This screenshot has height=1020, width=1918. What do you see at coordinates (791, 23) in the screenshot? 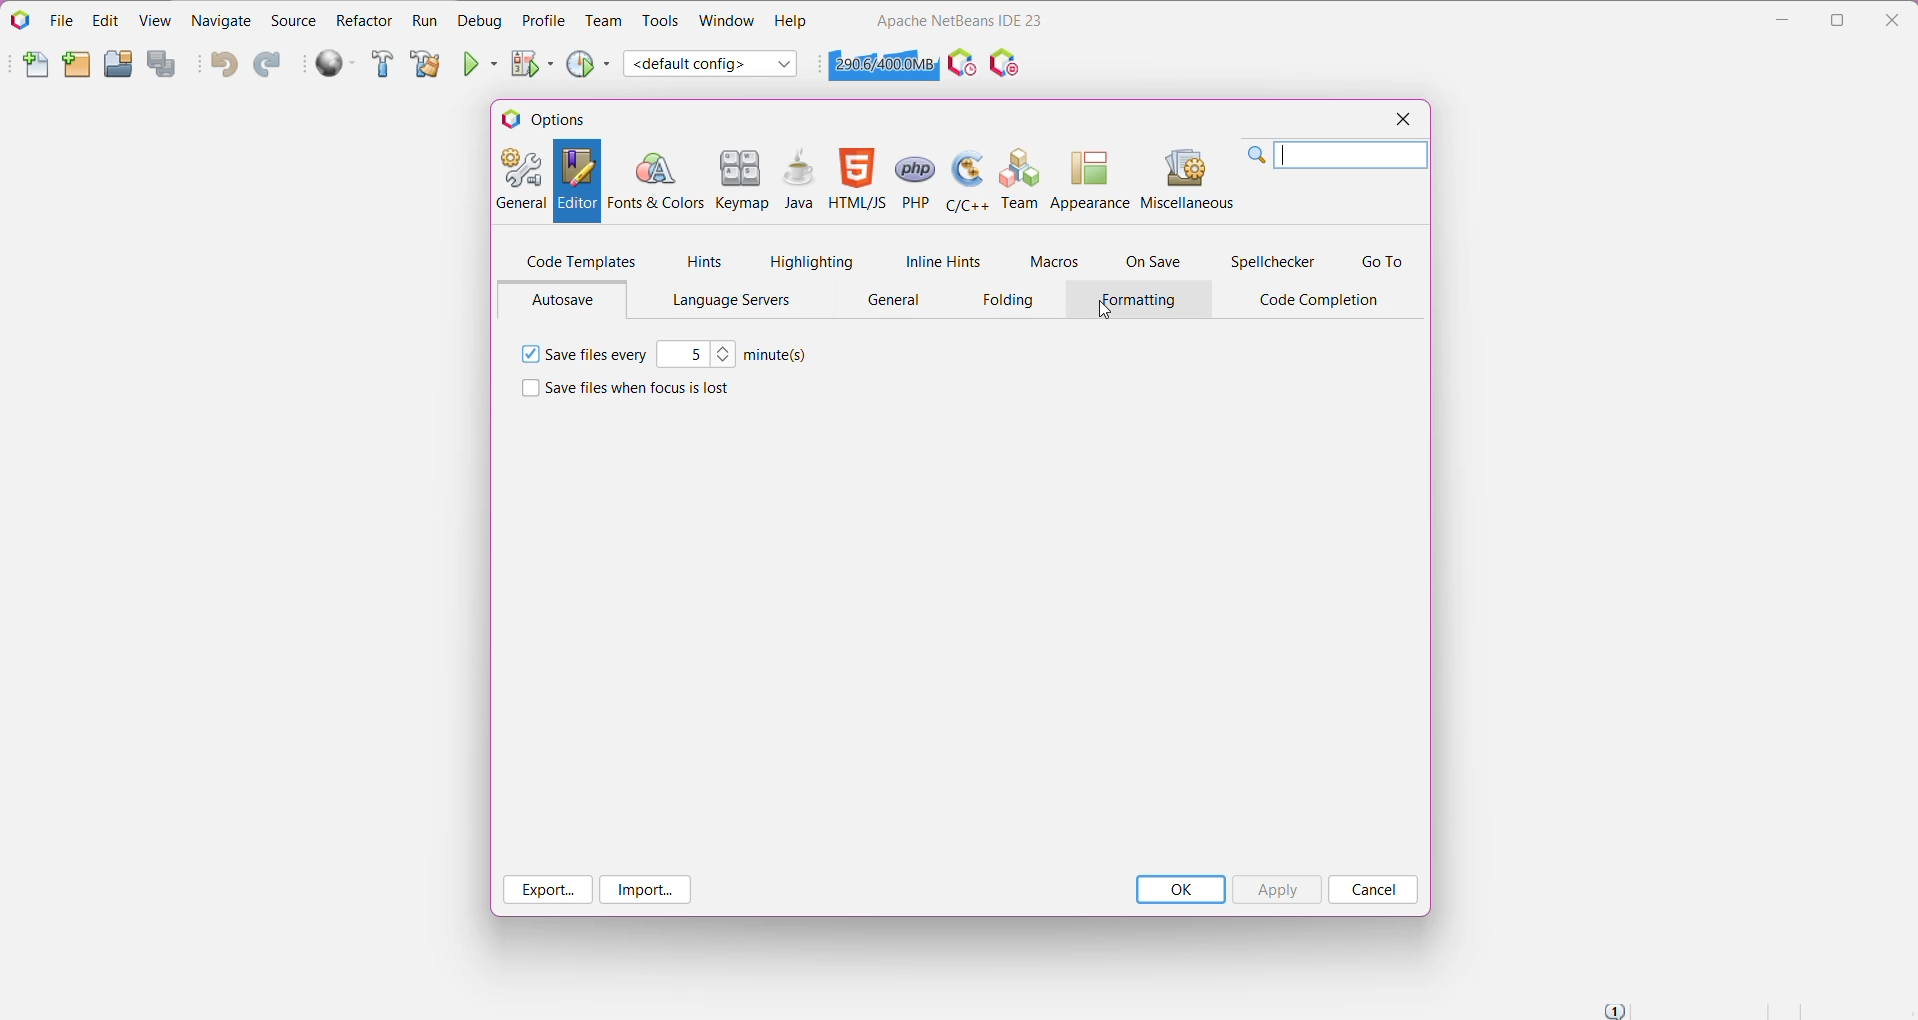
I see `Help` at bounding box center [791, 23].